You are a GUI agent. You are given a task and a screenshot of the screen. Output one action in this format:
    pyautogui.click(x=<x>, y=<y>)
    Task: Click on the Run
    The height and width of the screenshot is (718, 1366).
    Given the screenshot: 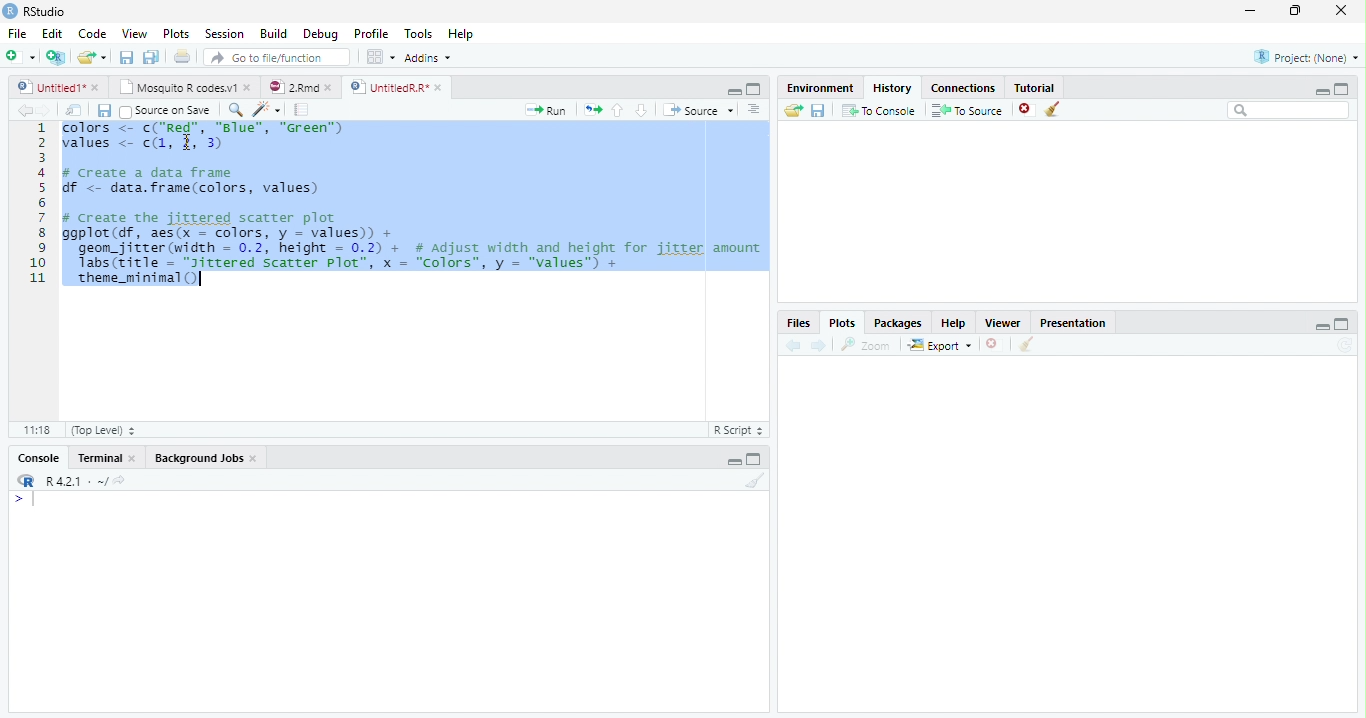 What is the action you would take?
    pyautogui.click(x=546, y=111)
    